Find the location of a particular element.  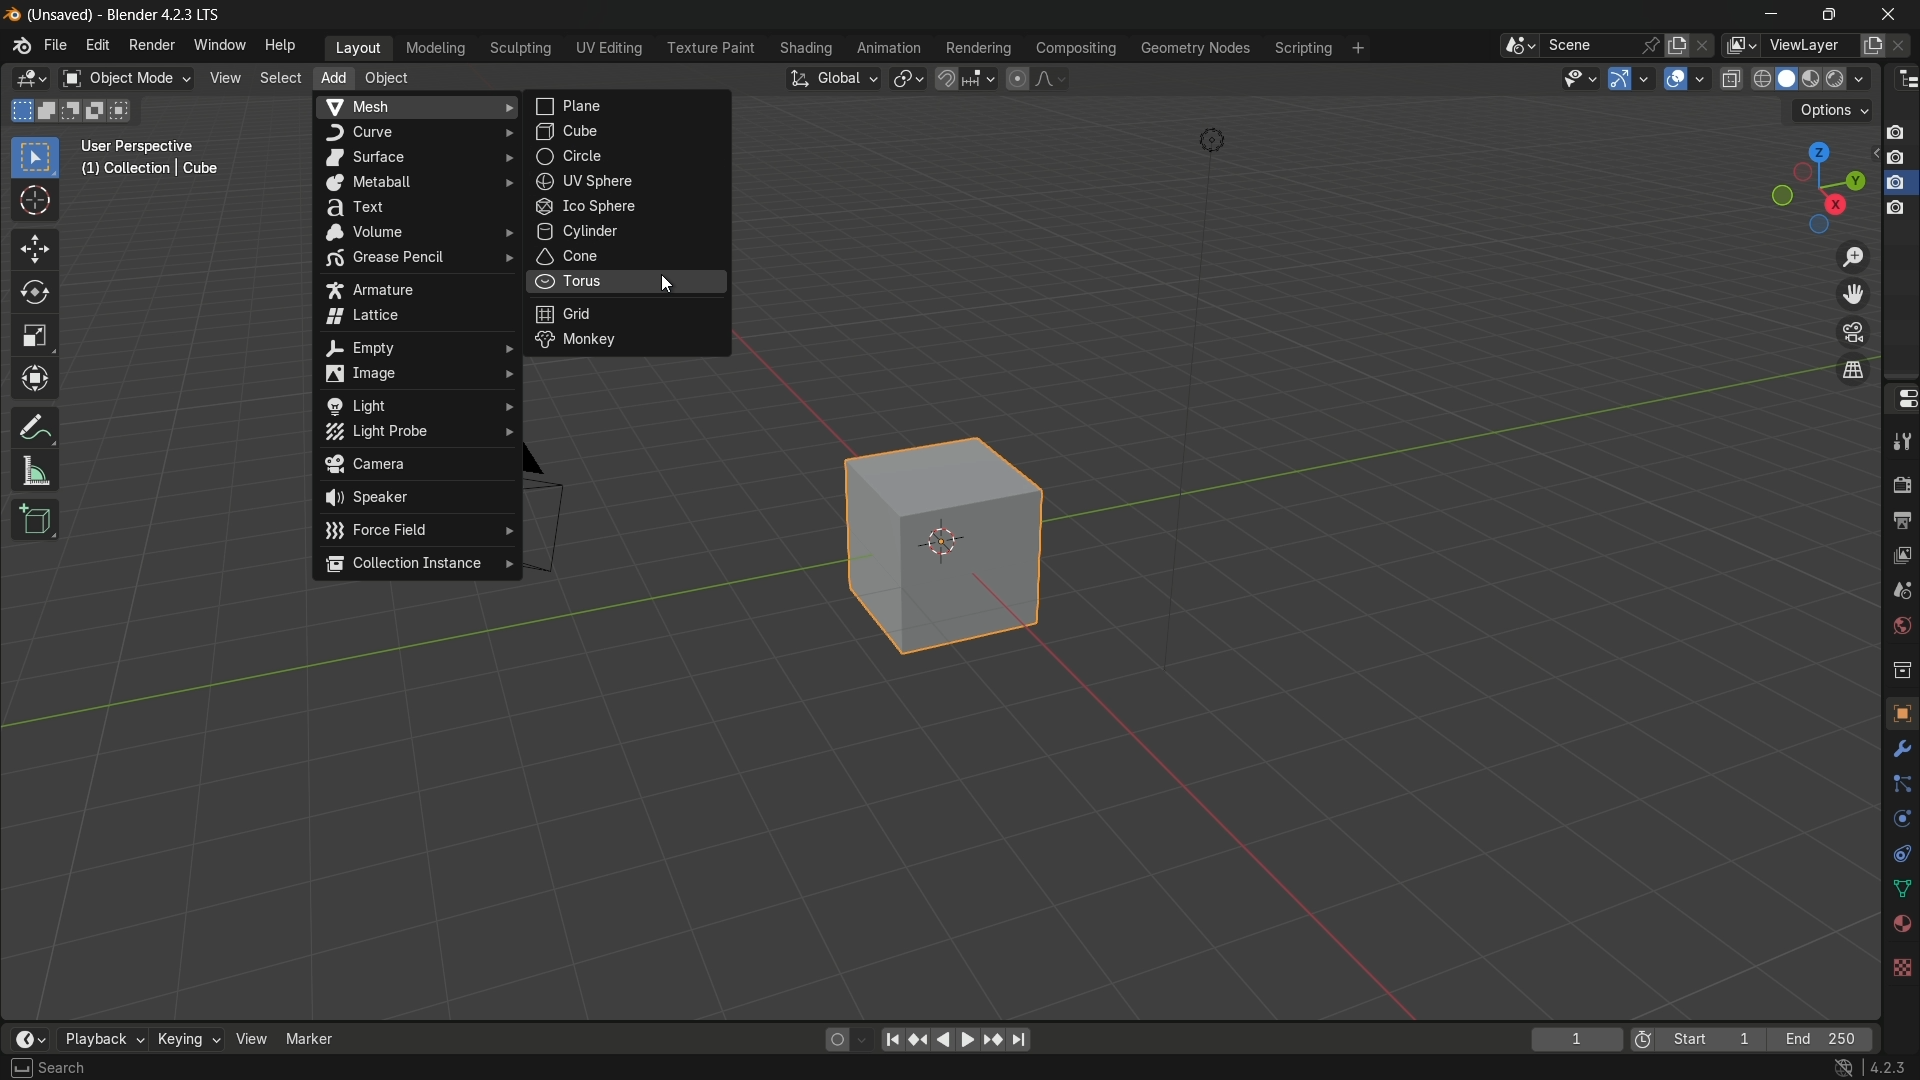

modeling is located at coordinates (436, 49).